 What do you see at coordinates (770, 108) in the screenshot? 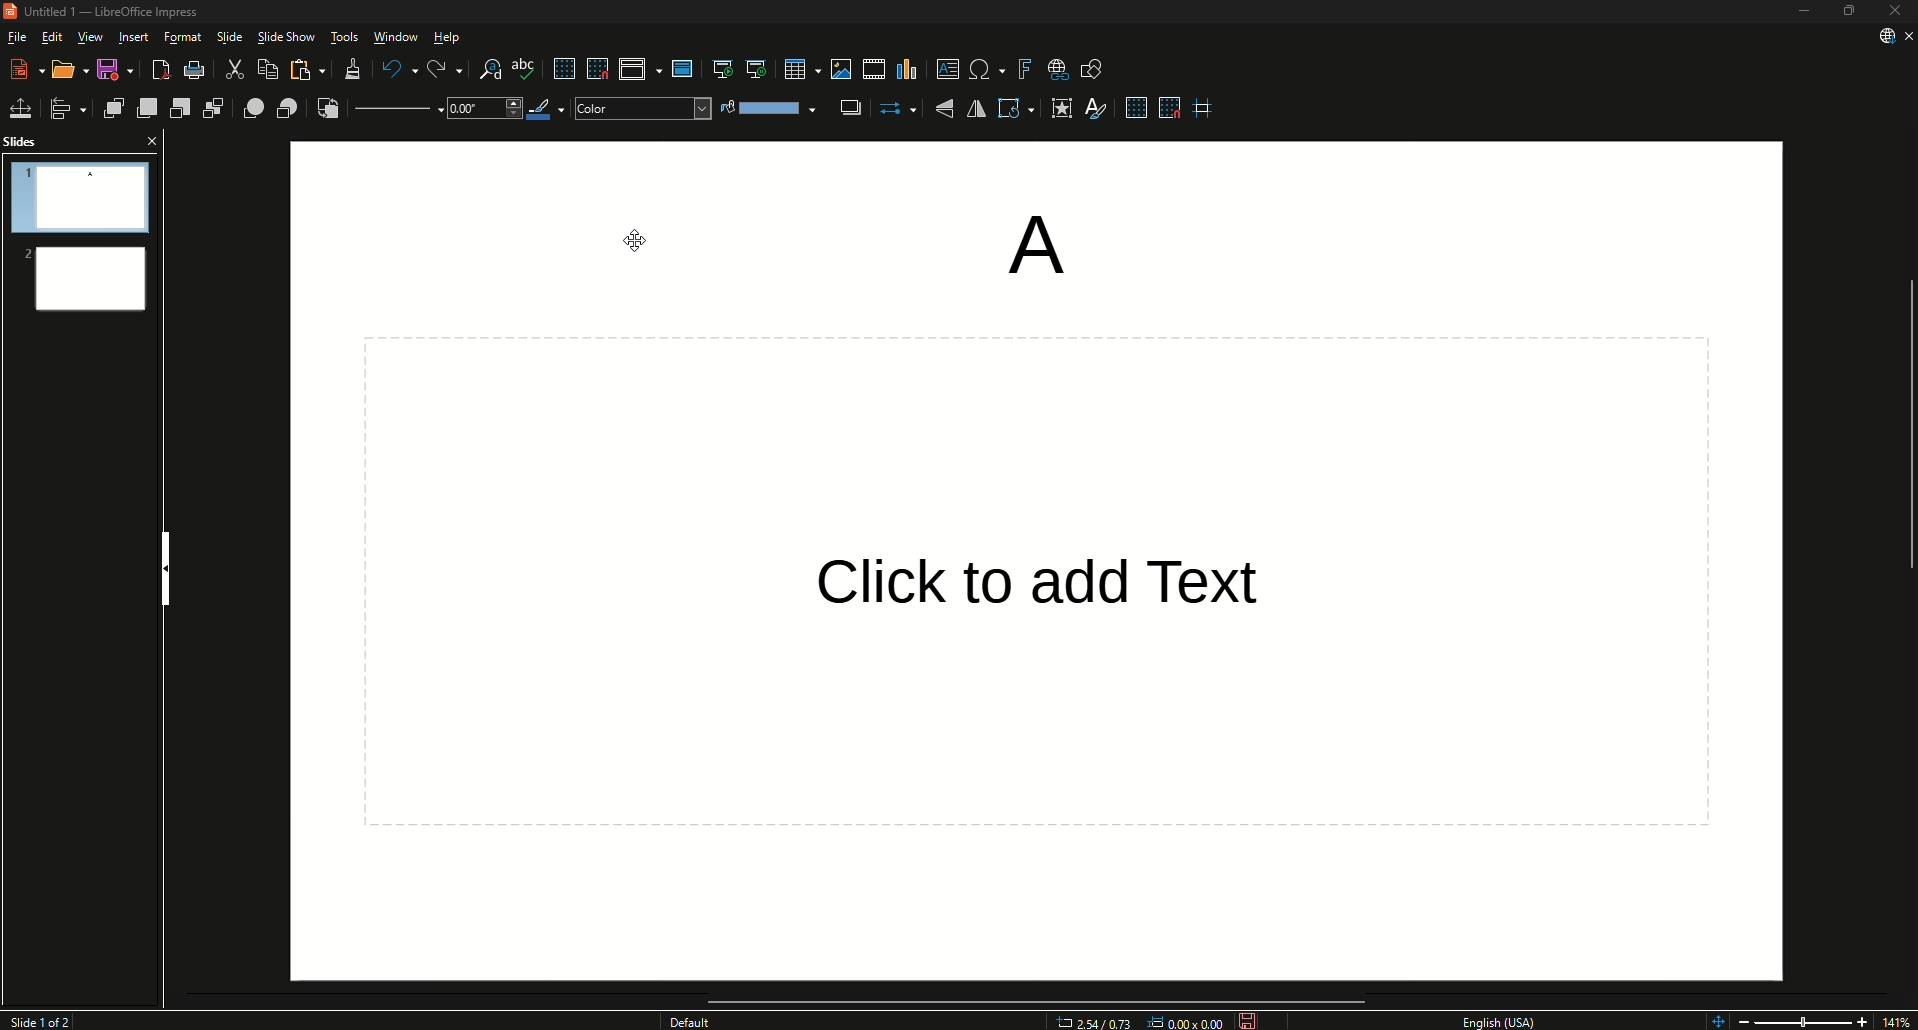
I see `Fill Colour` at bounding box center [770, 108].